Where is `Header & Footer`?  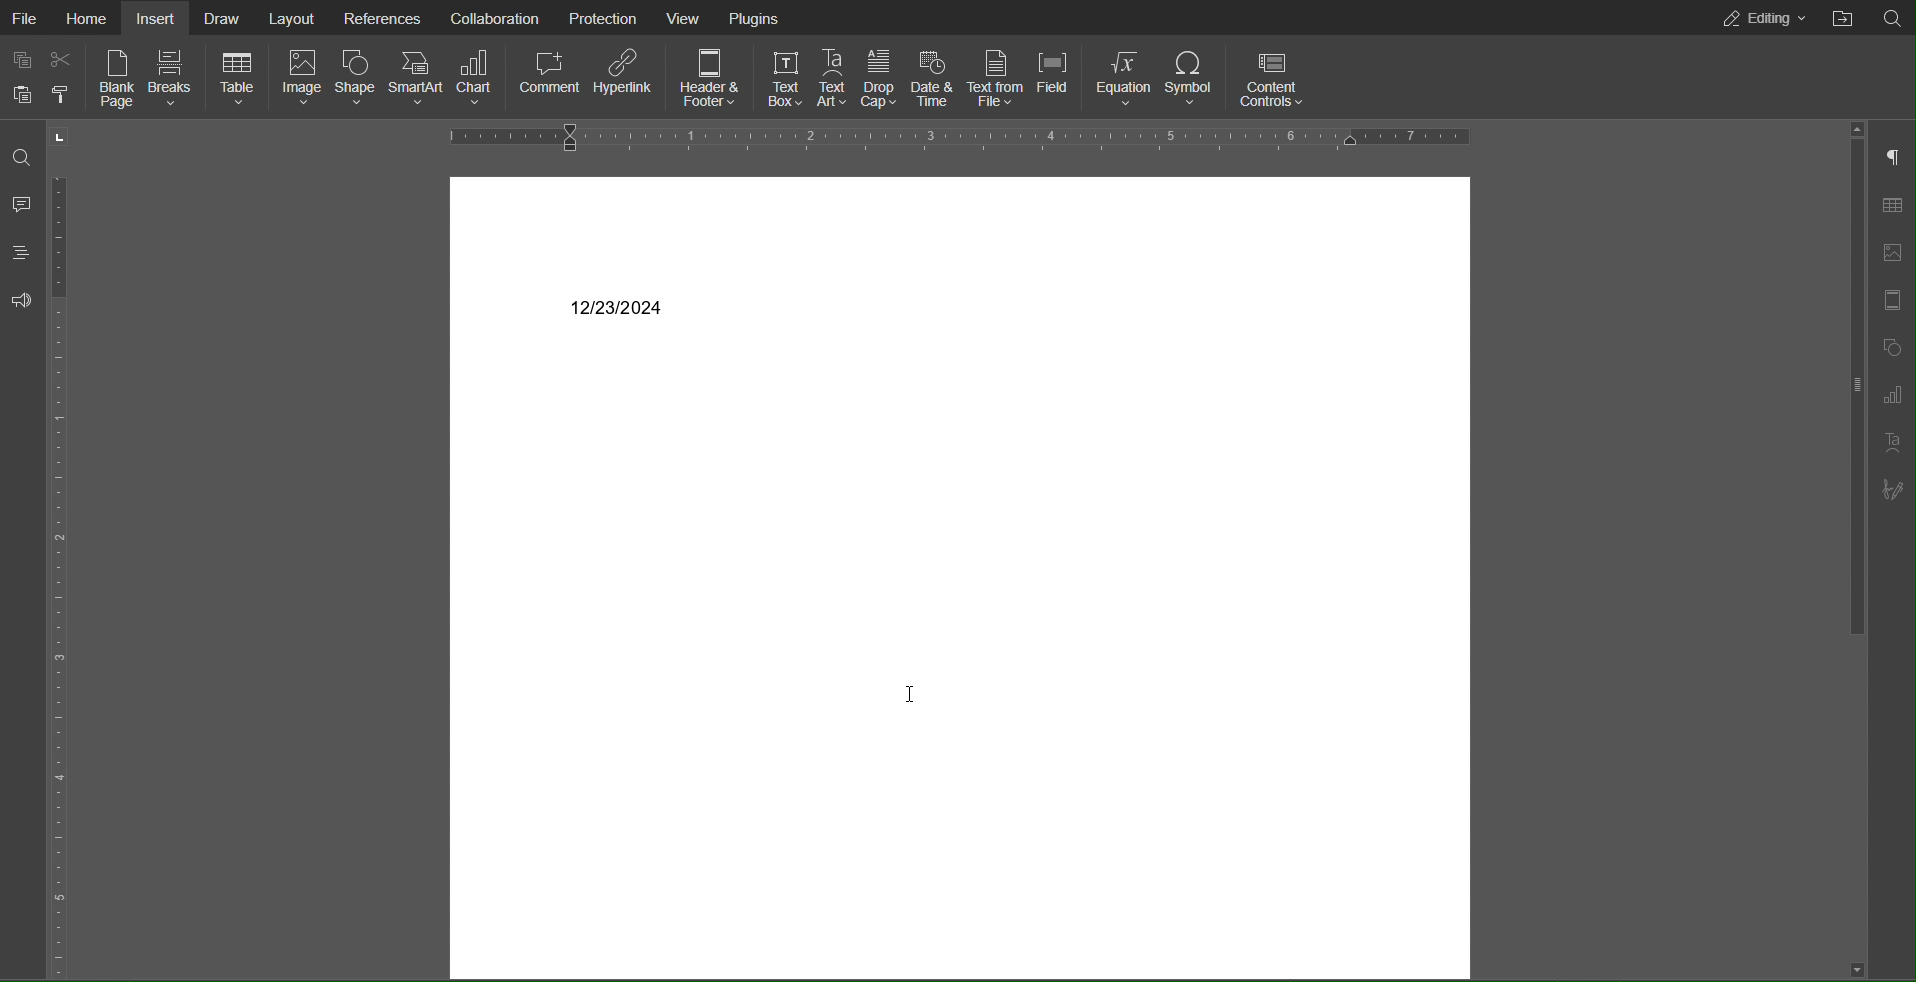
Header & Footer is located at coordinates (710, 76).